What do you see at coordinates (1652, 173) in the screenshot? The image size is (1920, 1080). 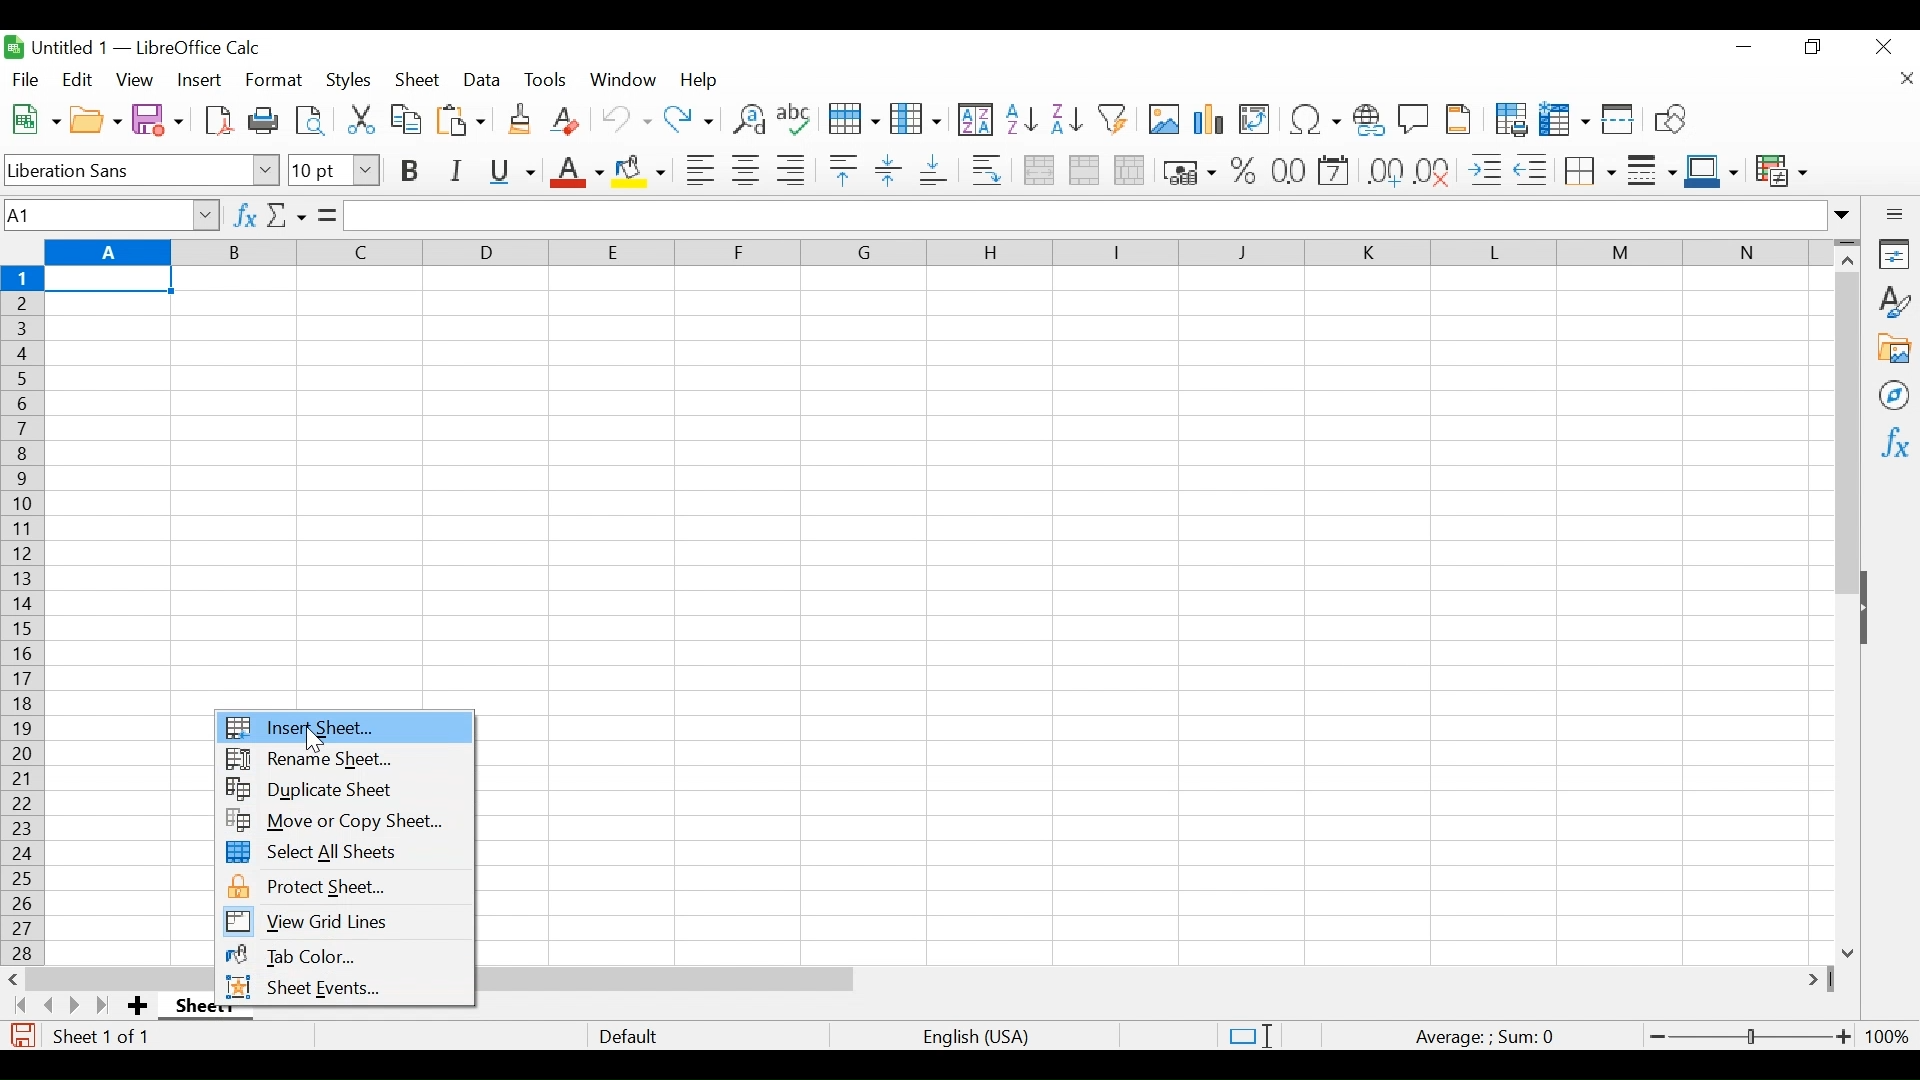 I see `Border Style` at bounding box center [1652, 173].